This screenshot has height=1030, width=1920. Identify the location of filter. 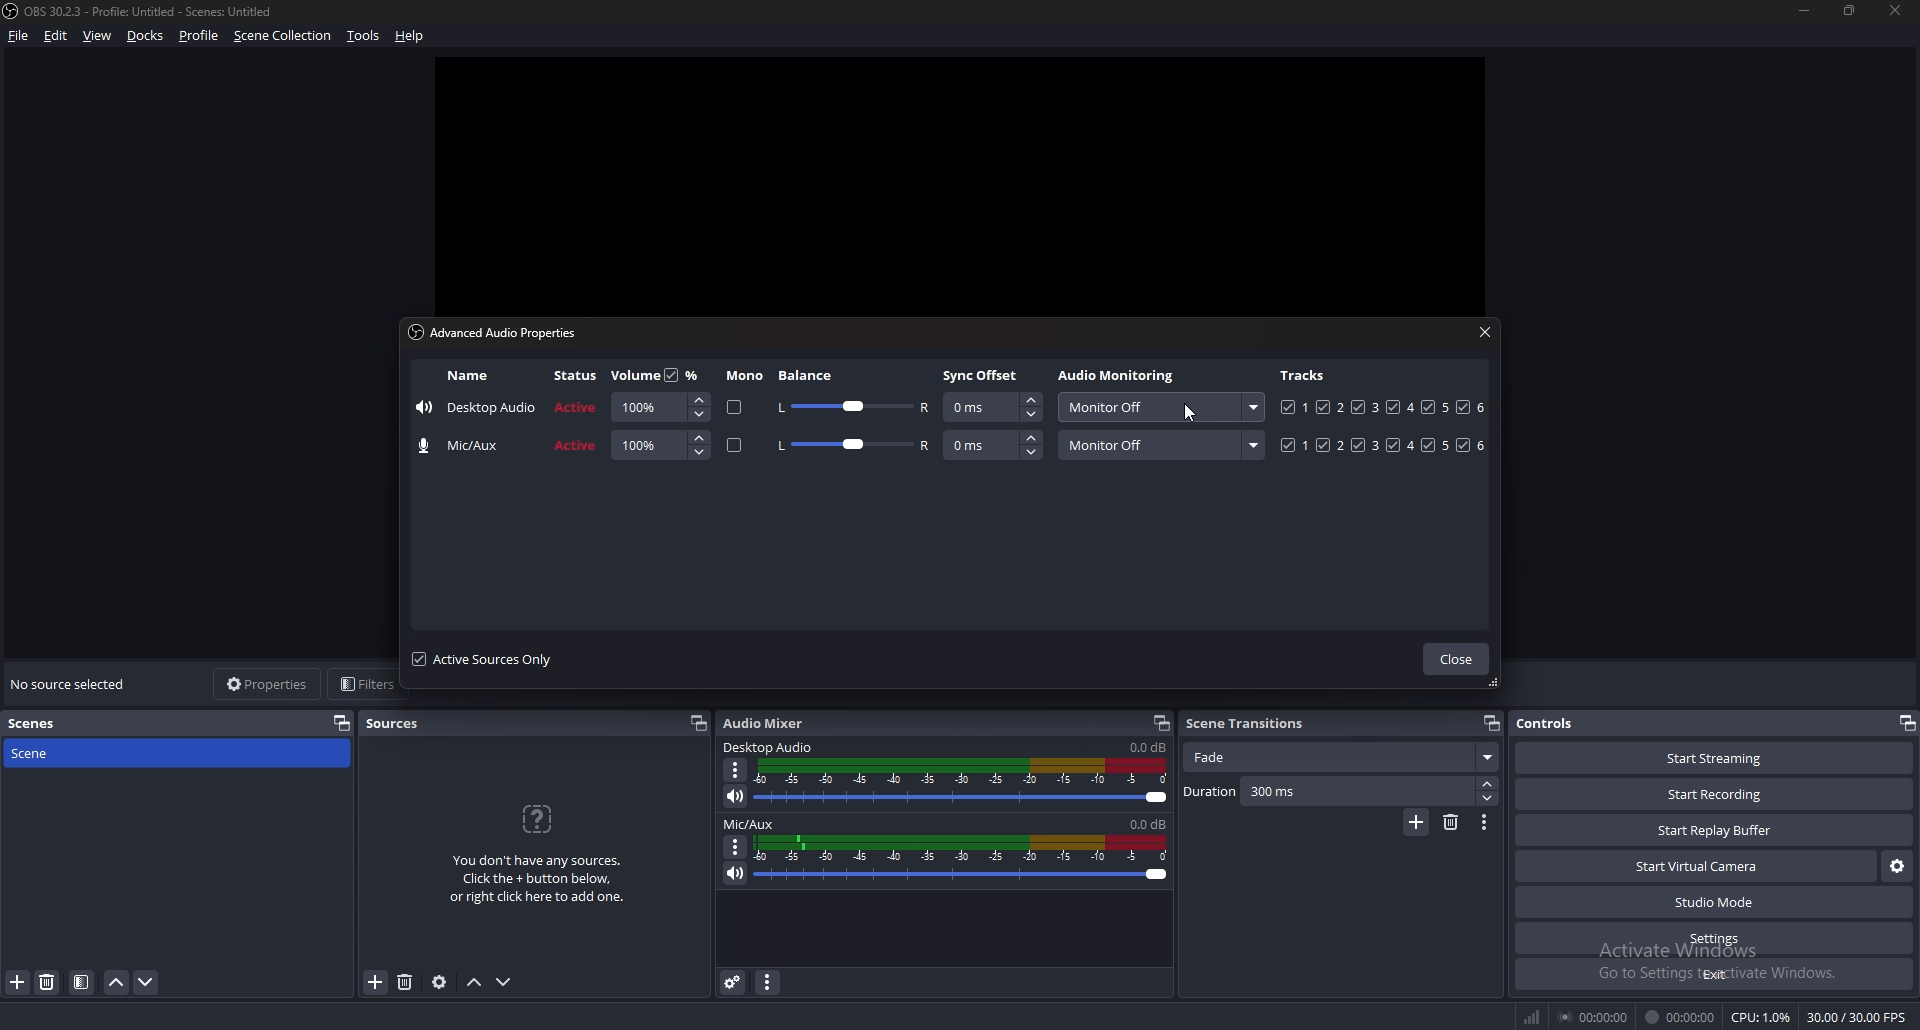
(82, 982).